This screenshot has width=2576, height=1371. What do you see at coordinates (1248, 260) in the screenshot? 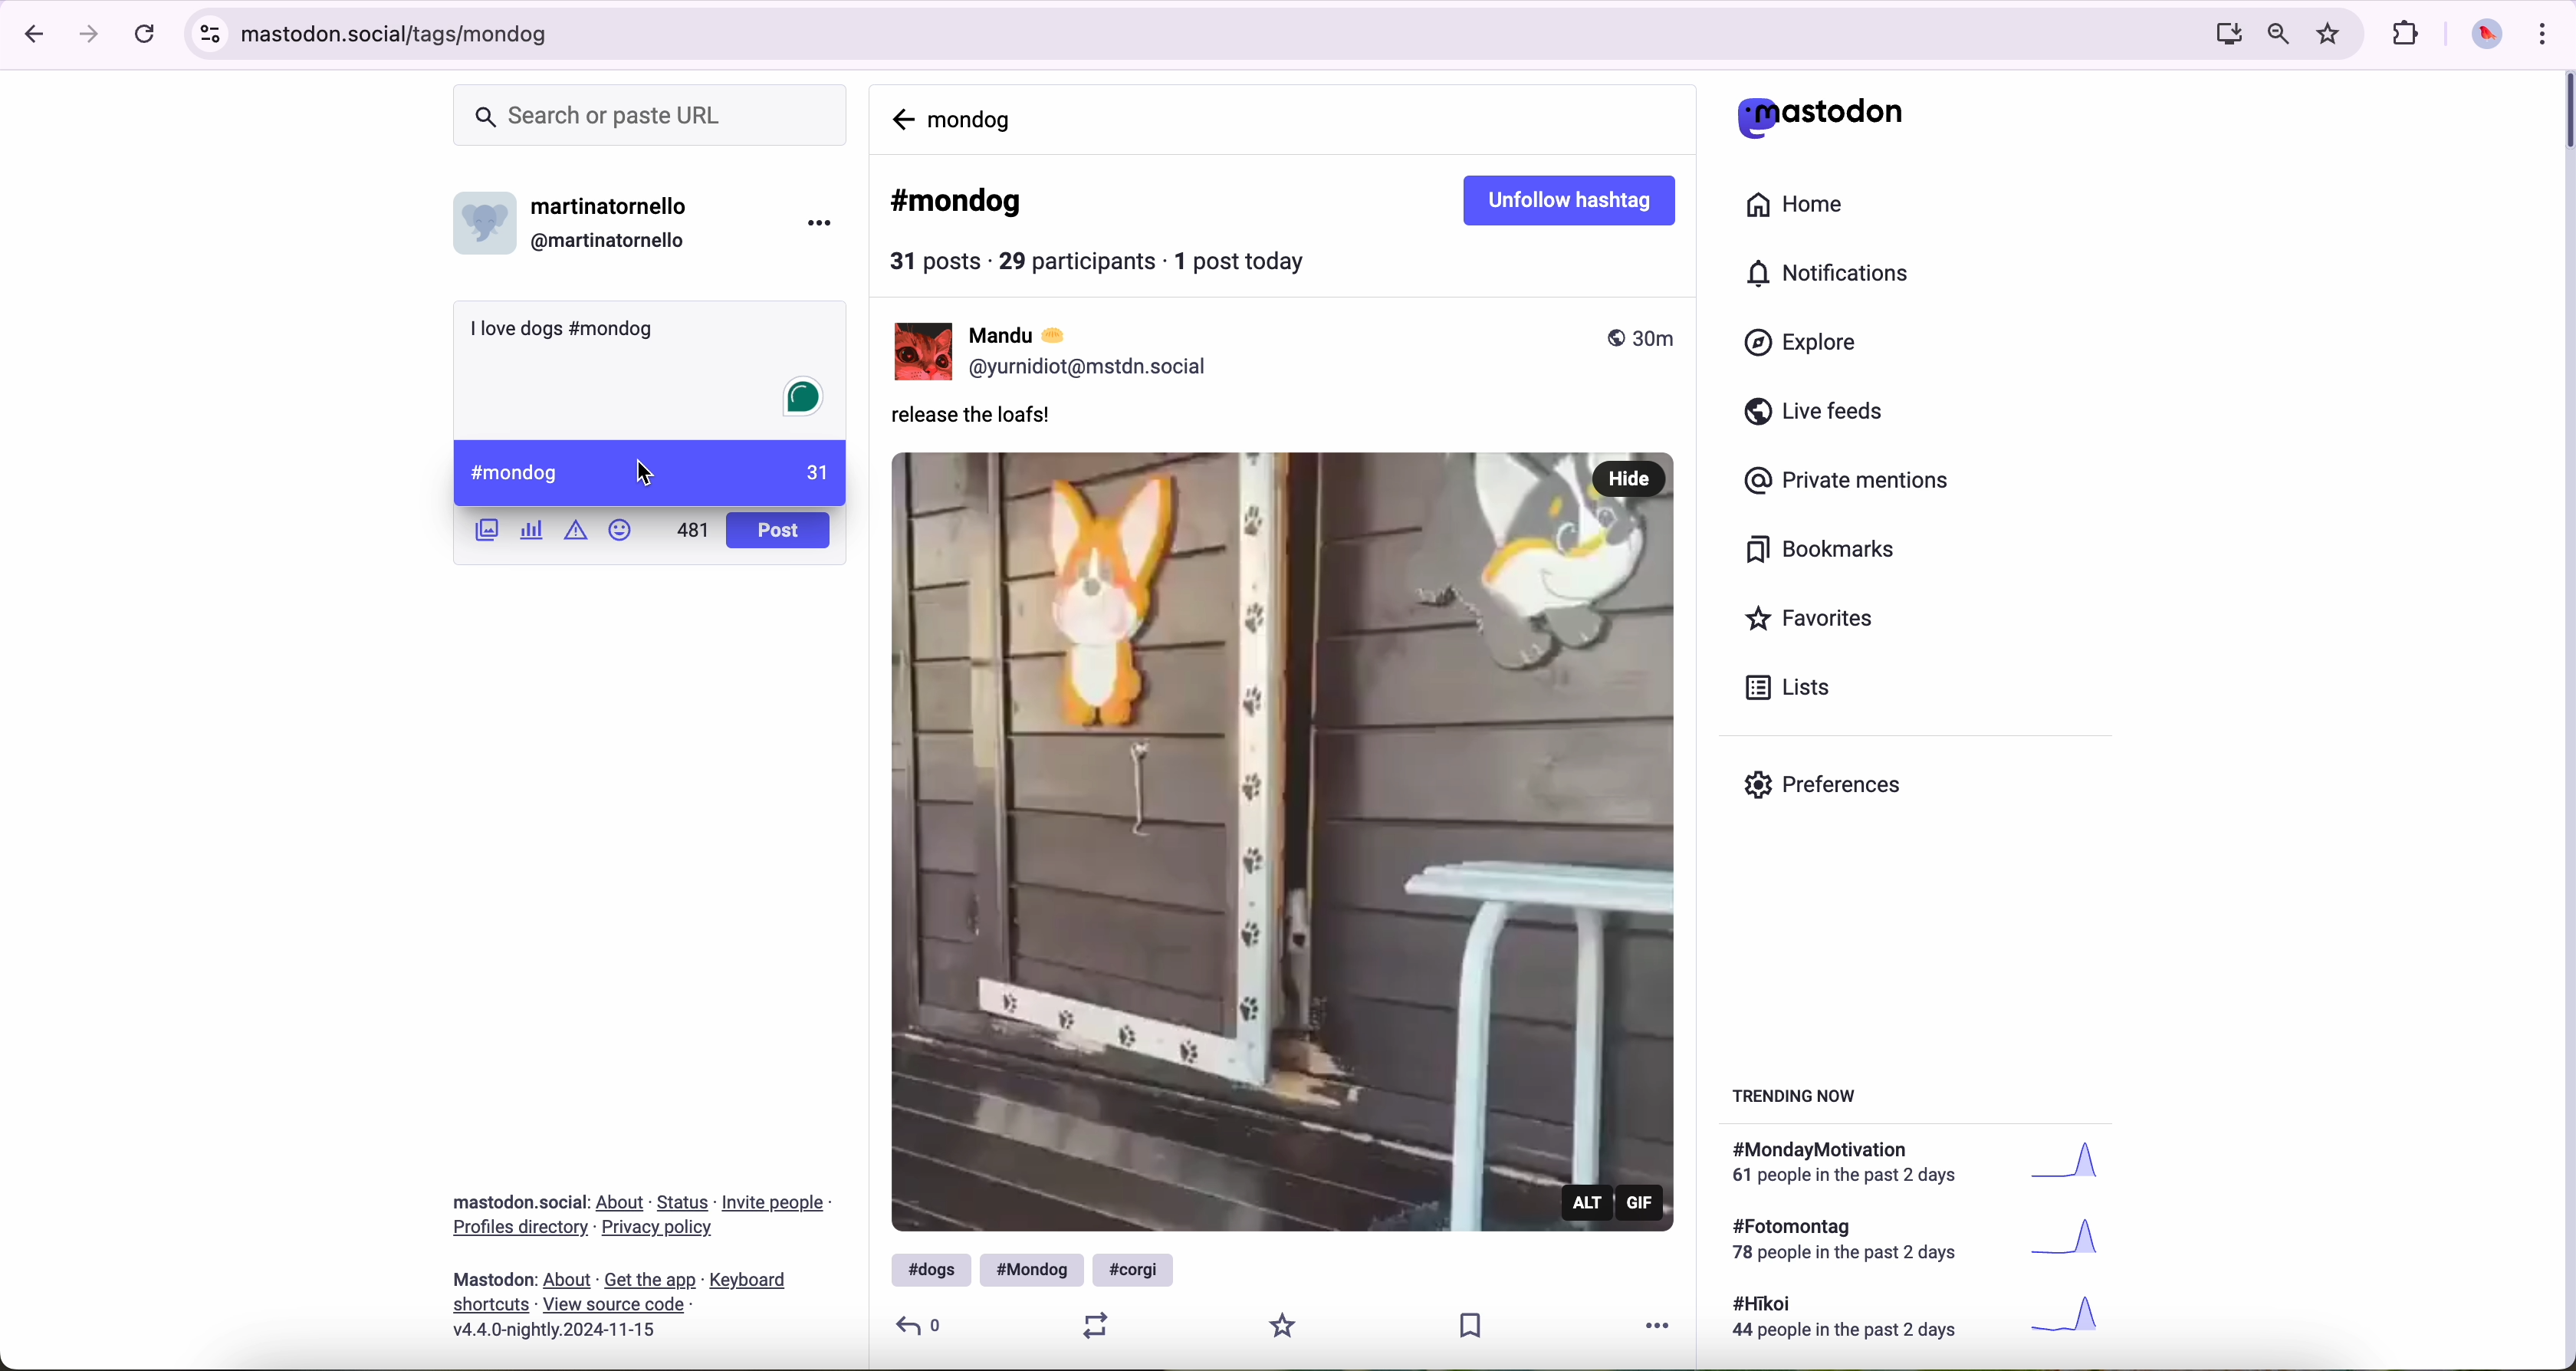
I see `1 post today` at bounding box center [1248, 260].